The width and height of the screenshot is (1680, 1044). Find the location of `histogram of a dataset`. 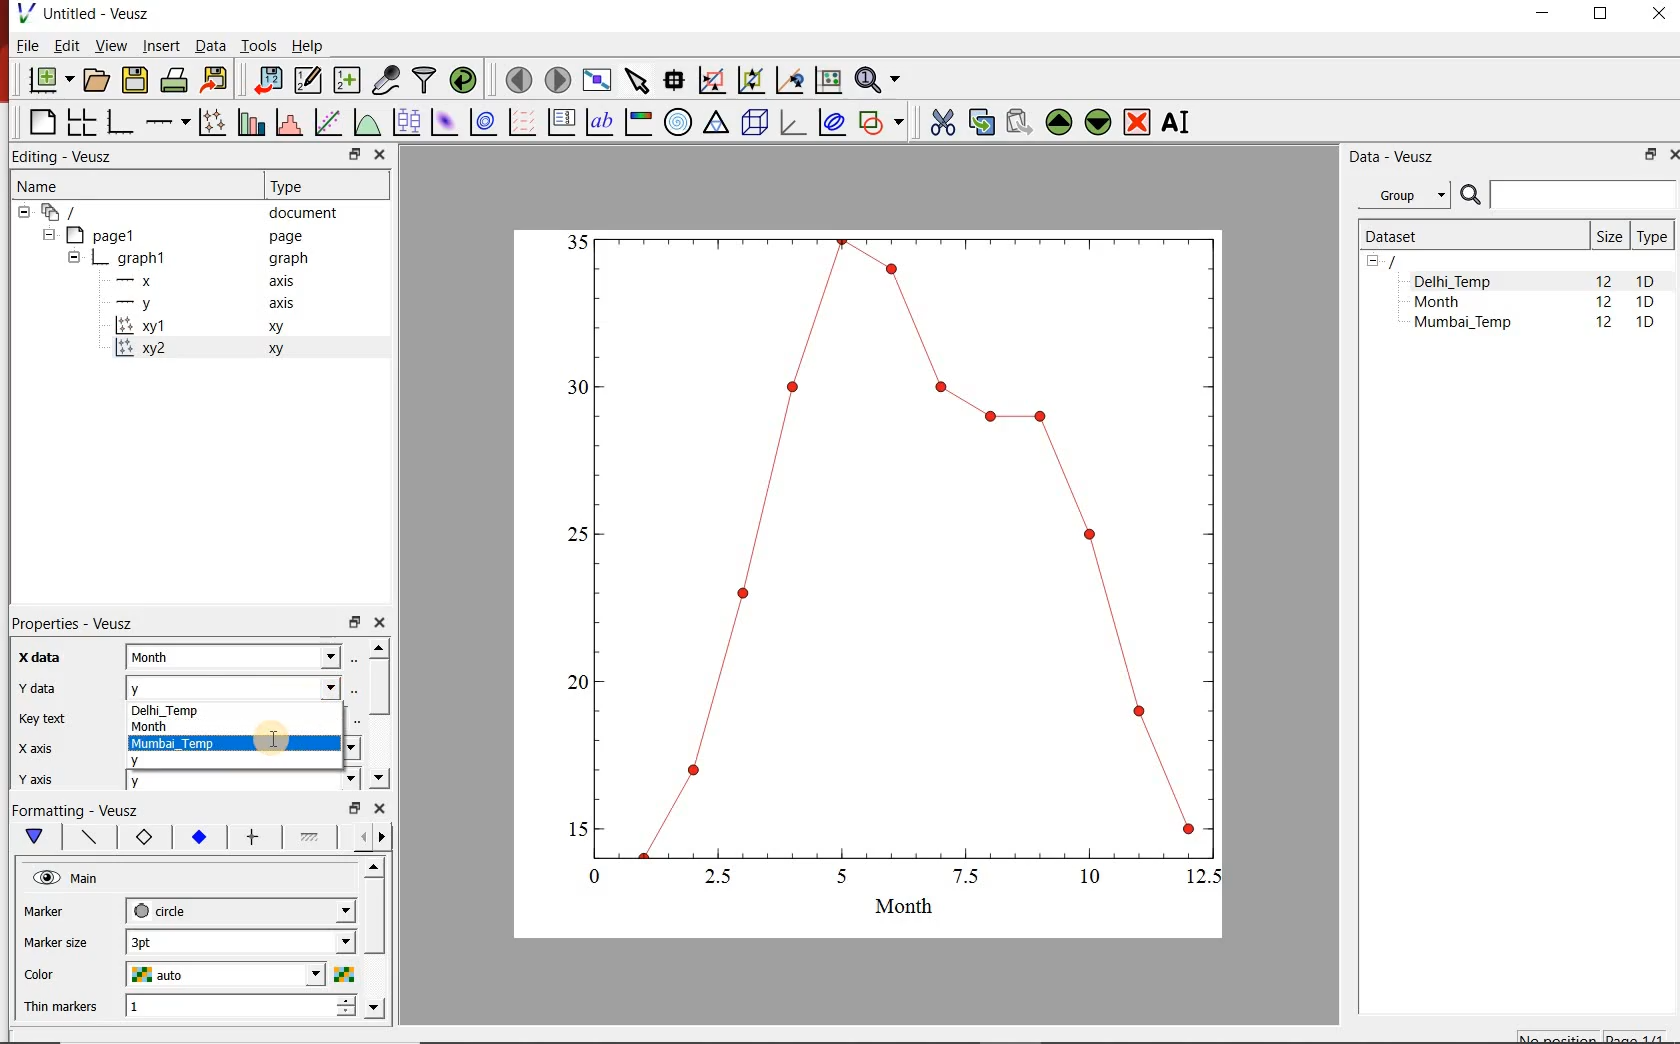

histogram of a dataset is located at coordinates (288, 122).